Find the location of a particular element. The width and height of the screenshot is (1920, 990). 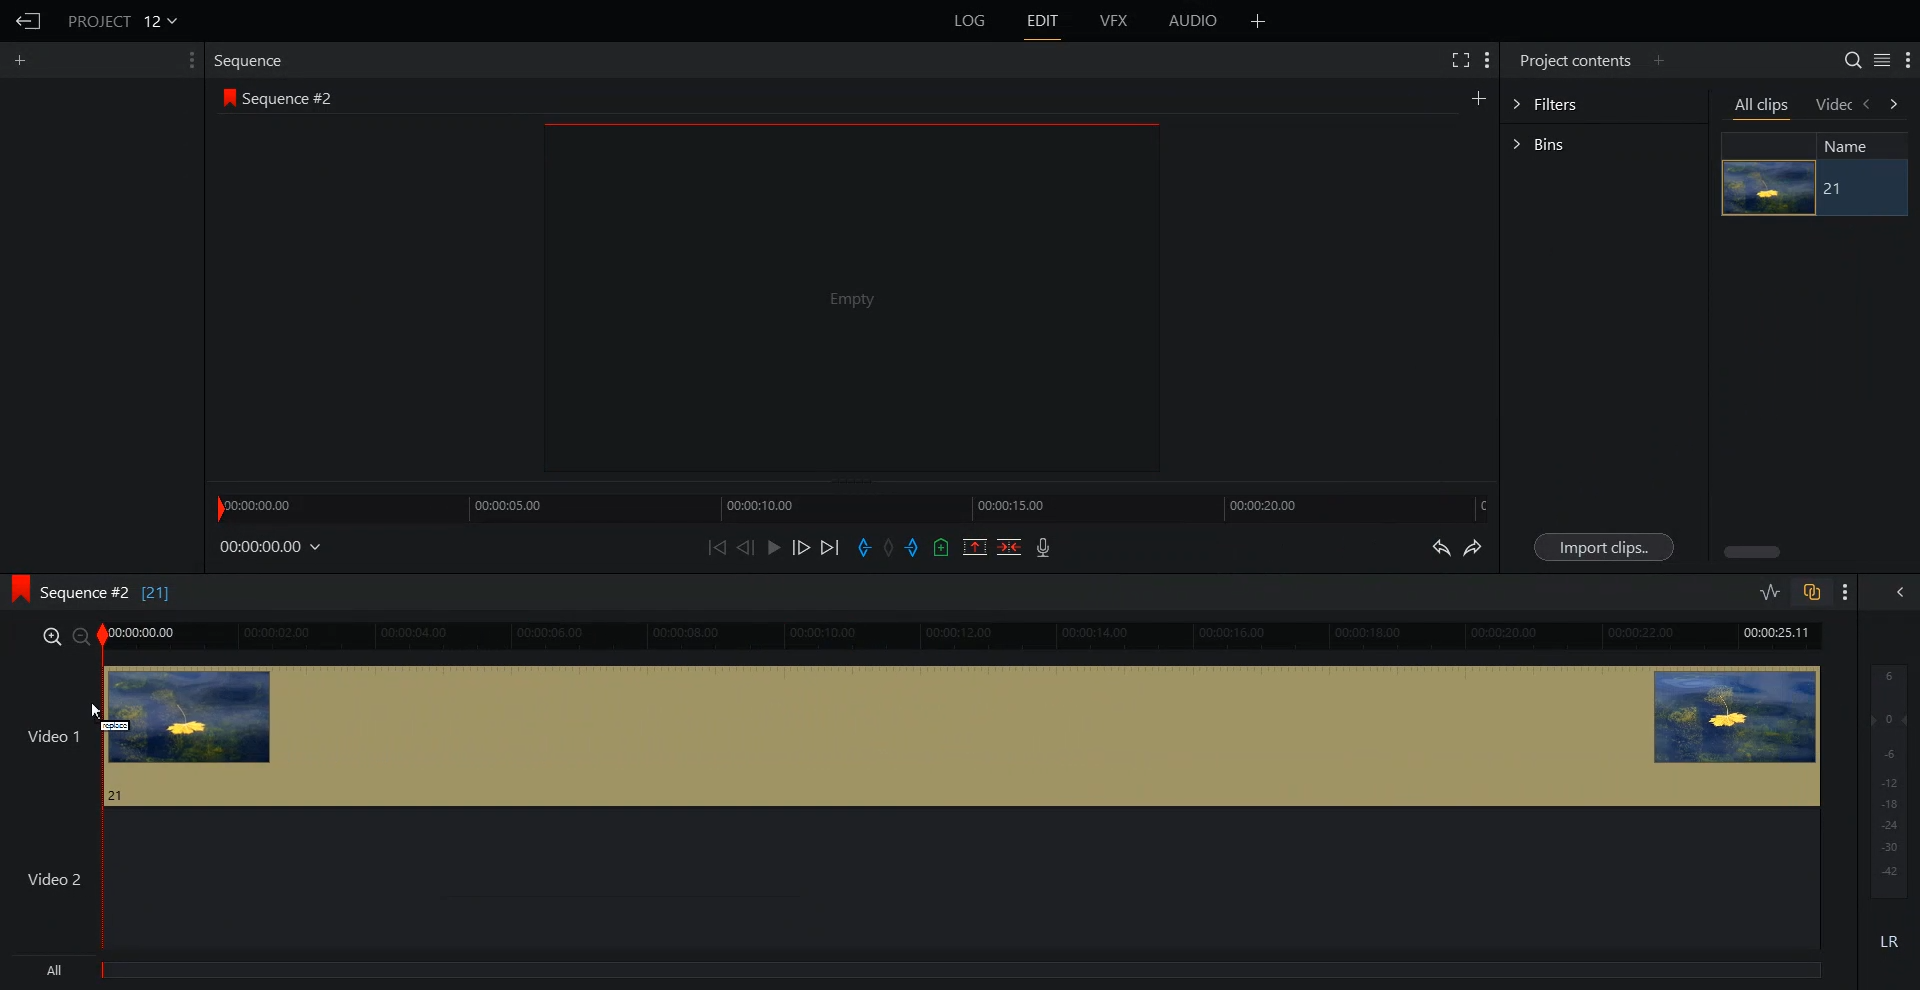

Show Setting Menu is located at coordinates (189, 60).